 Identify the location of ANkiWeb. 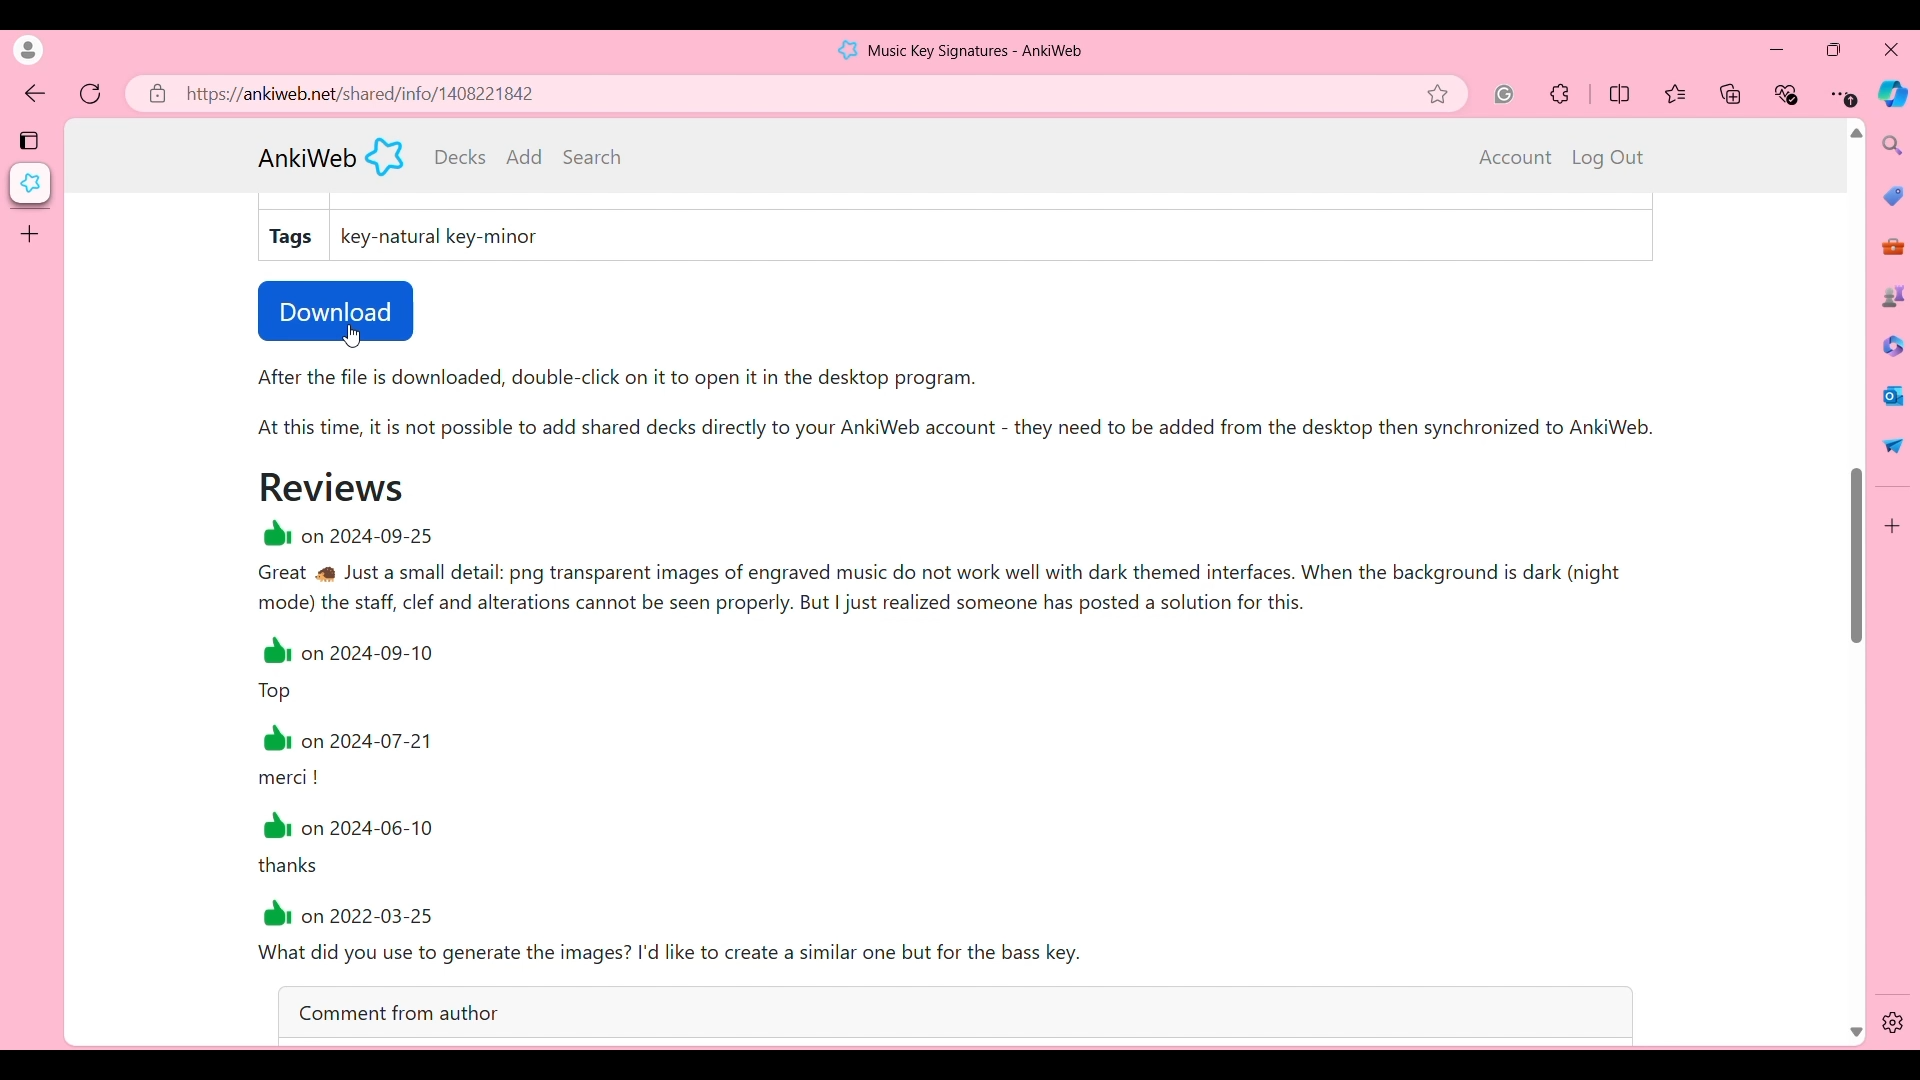
(307, 158).